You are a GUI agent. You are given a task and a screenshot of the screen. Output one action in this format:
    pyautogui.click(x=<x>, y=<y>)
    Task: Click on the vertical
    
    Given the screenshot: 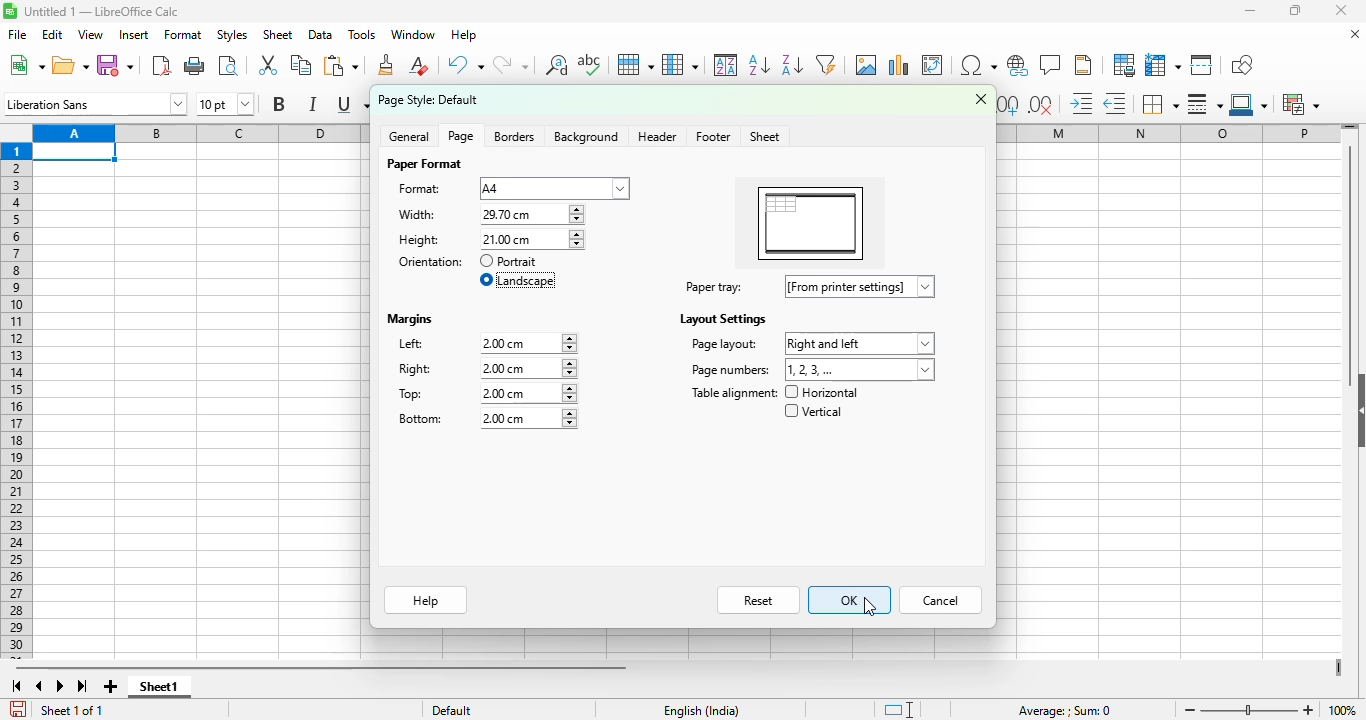 What is the action you would take?
    pyautogui.click(x=812, y=411)
    